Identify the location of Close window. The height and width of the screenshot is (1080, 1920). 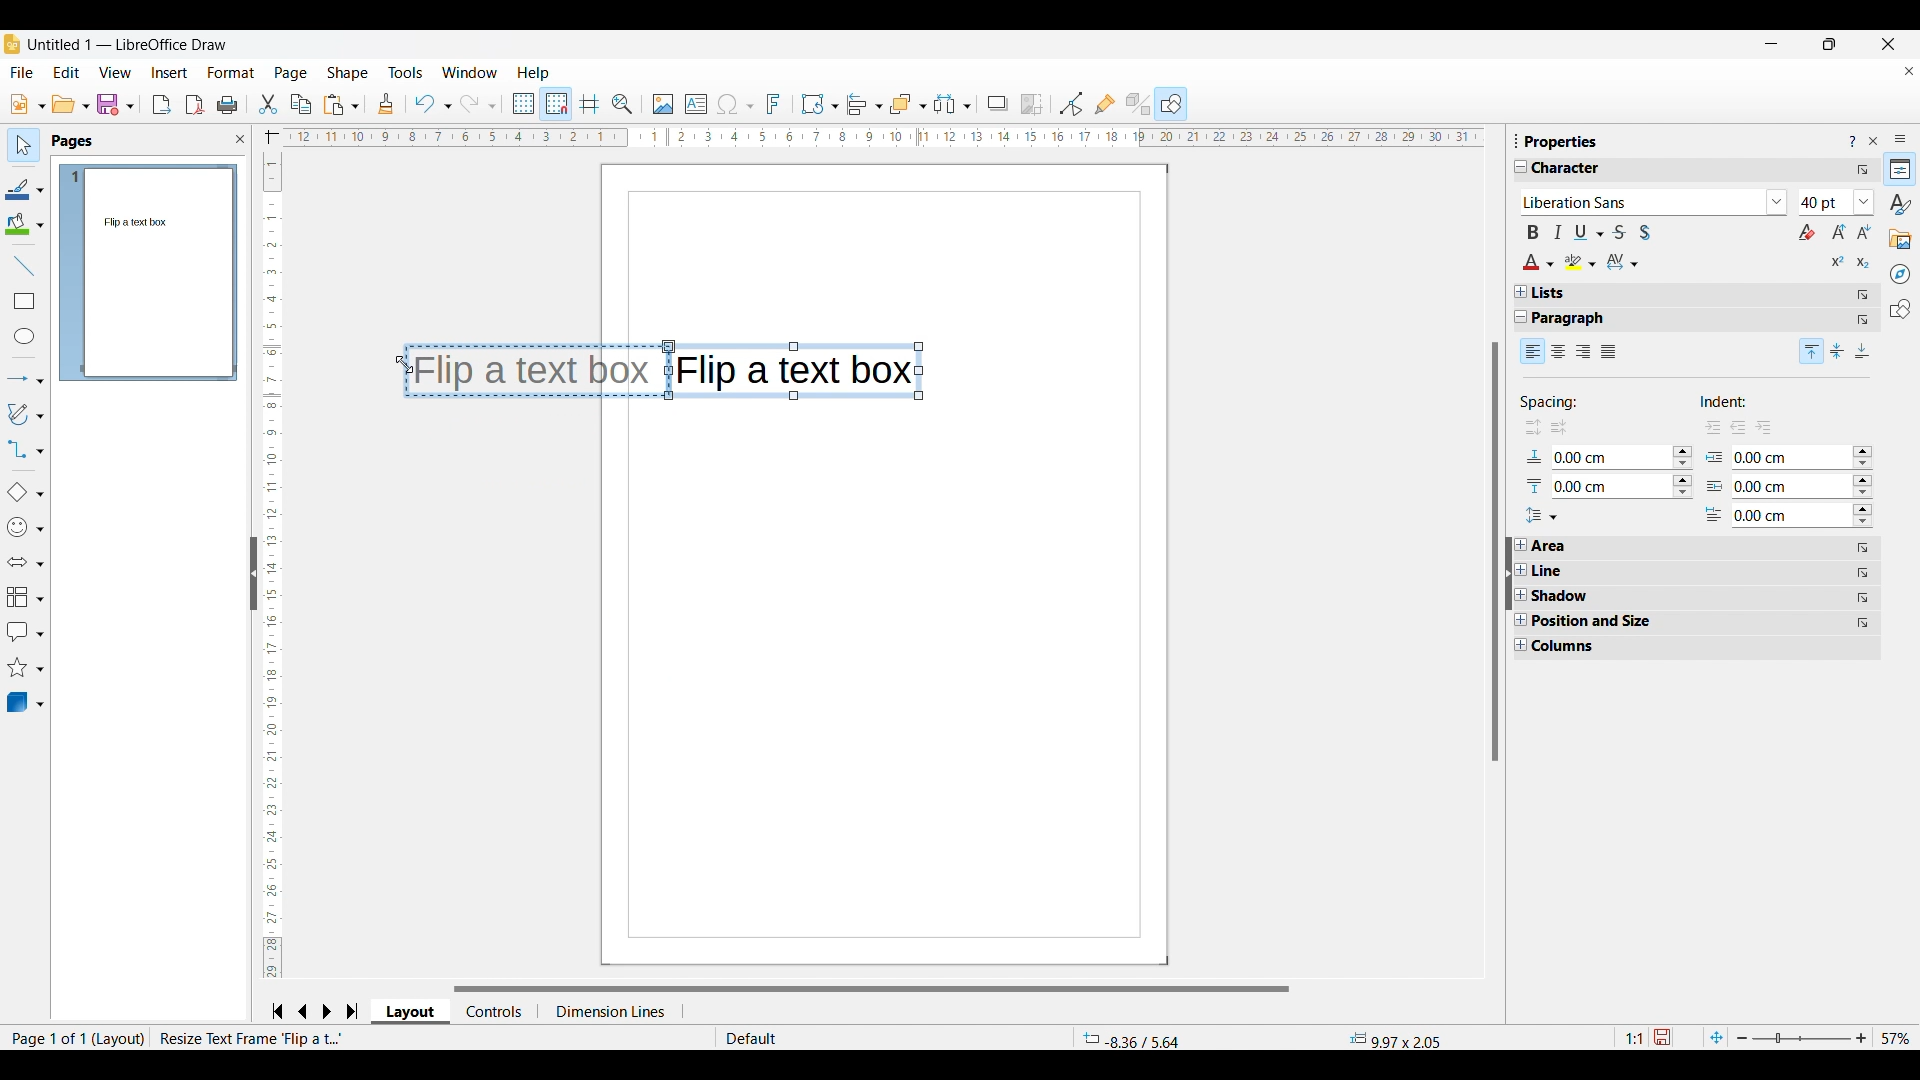
(1889, 44).